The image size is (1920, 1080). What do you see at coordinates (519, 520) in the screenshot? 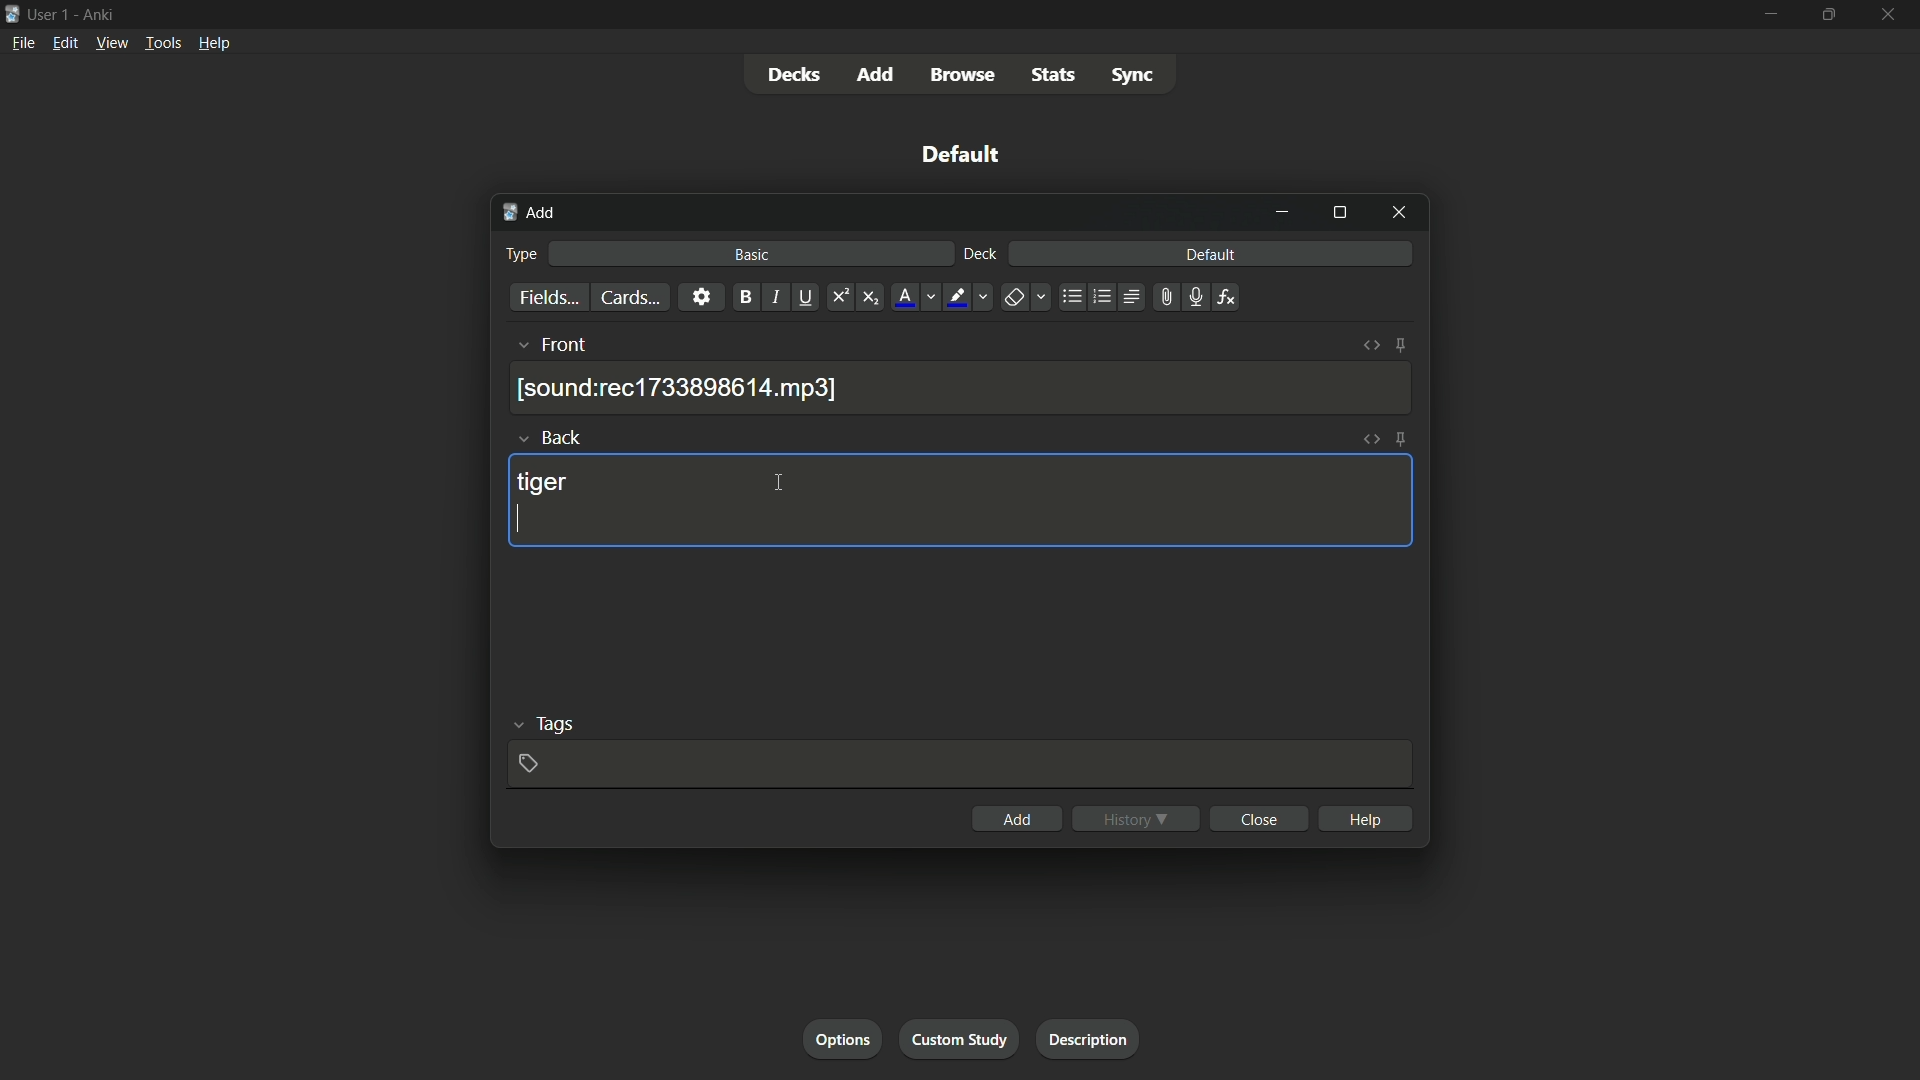
I see `cursor` at bounding box center [519, 520].